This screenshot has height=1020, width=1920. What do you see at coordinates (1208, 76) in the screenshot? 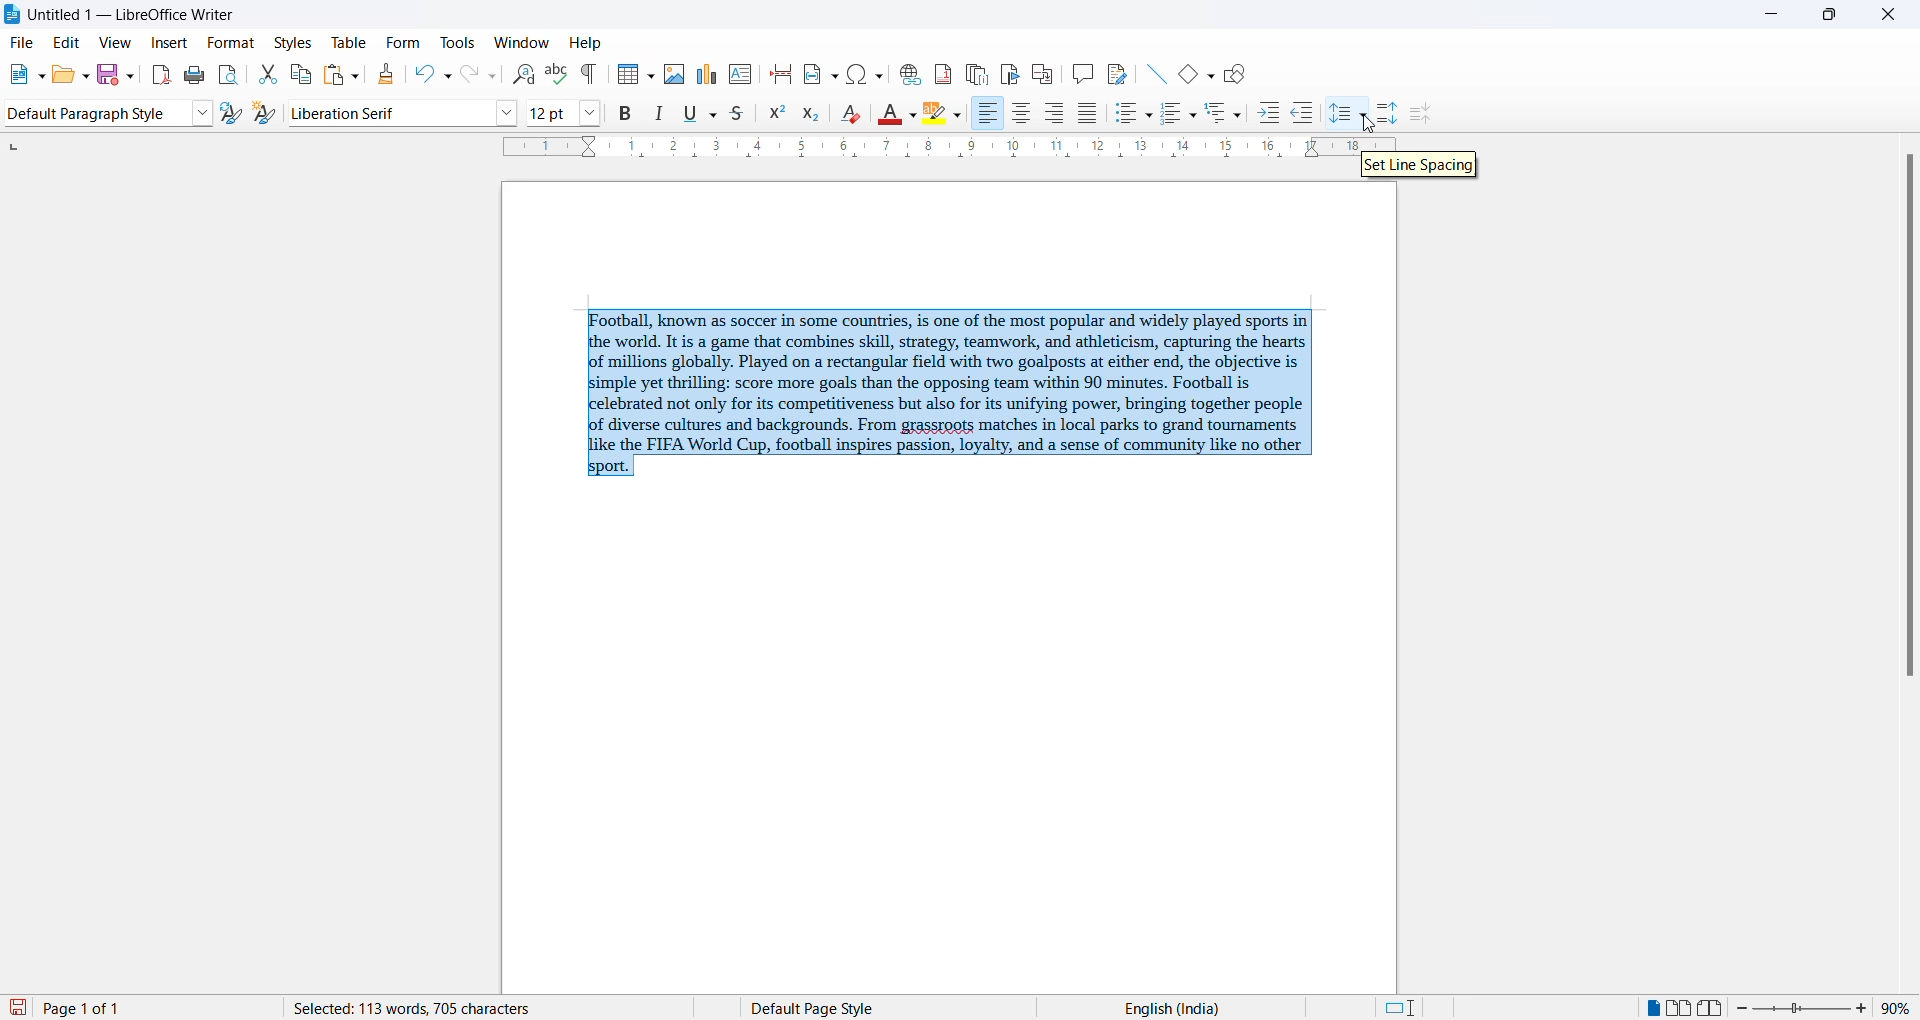
I see `basic shapes options` at bounding box center [1208, 76].